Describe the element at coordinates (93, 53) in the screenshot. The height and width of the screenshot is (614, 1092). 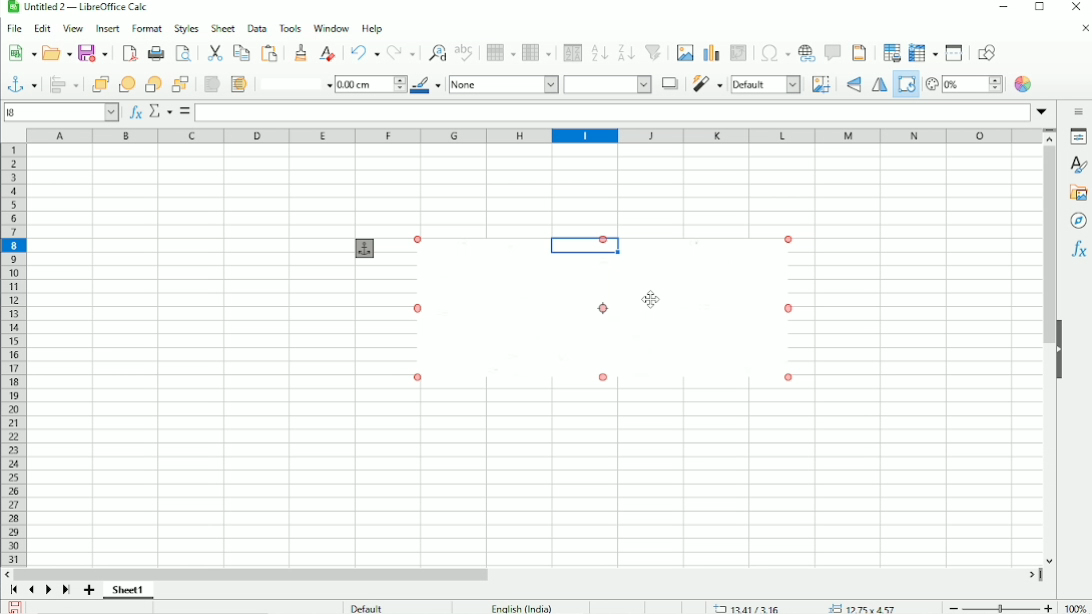
I see `Save` at that location.